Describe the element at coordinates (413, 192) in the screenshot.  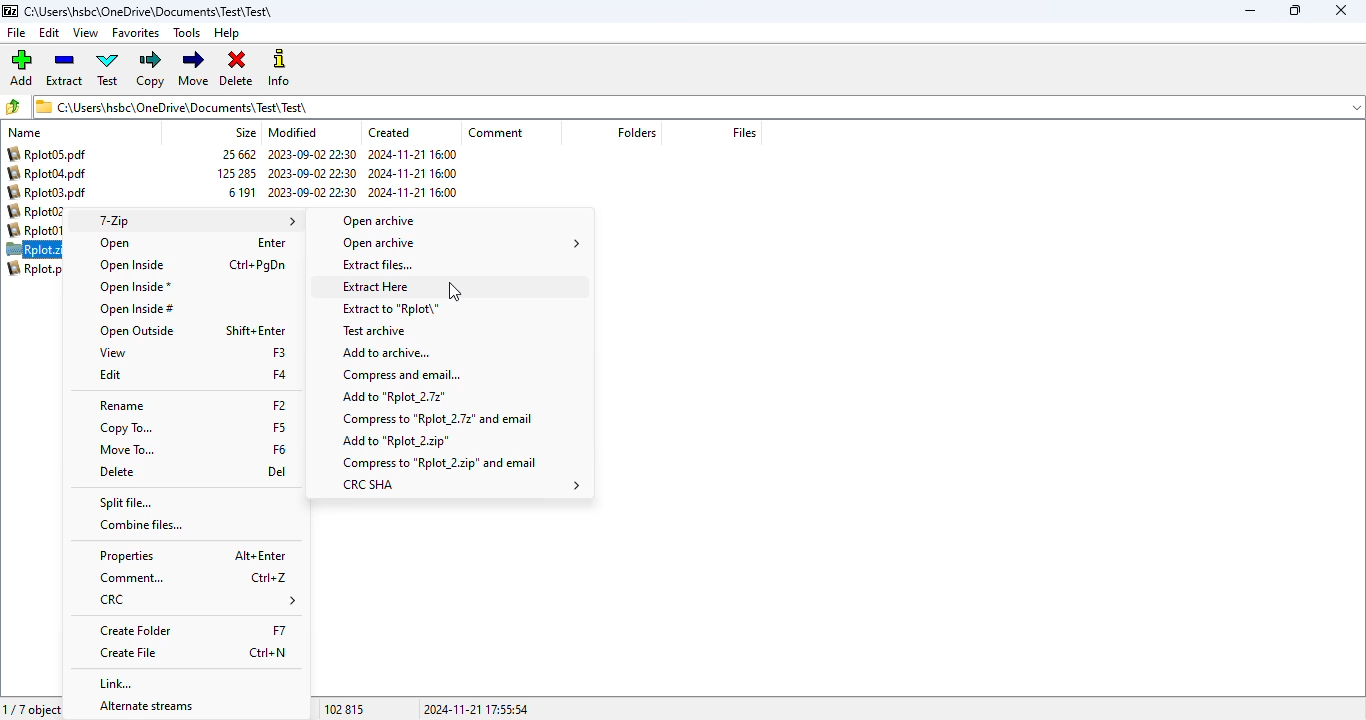
I see `2024-11-21 16:00` at that location.